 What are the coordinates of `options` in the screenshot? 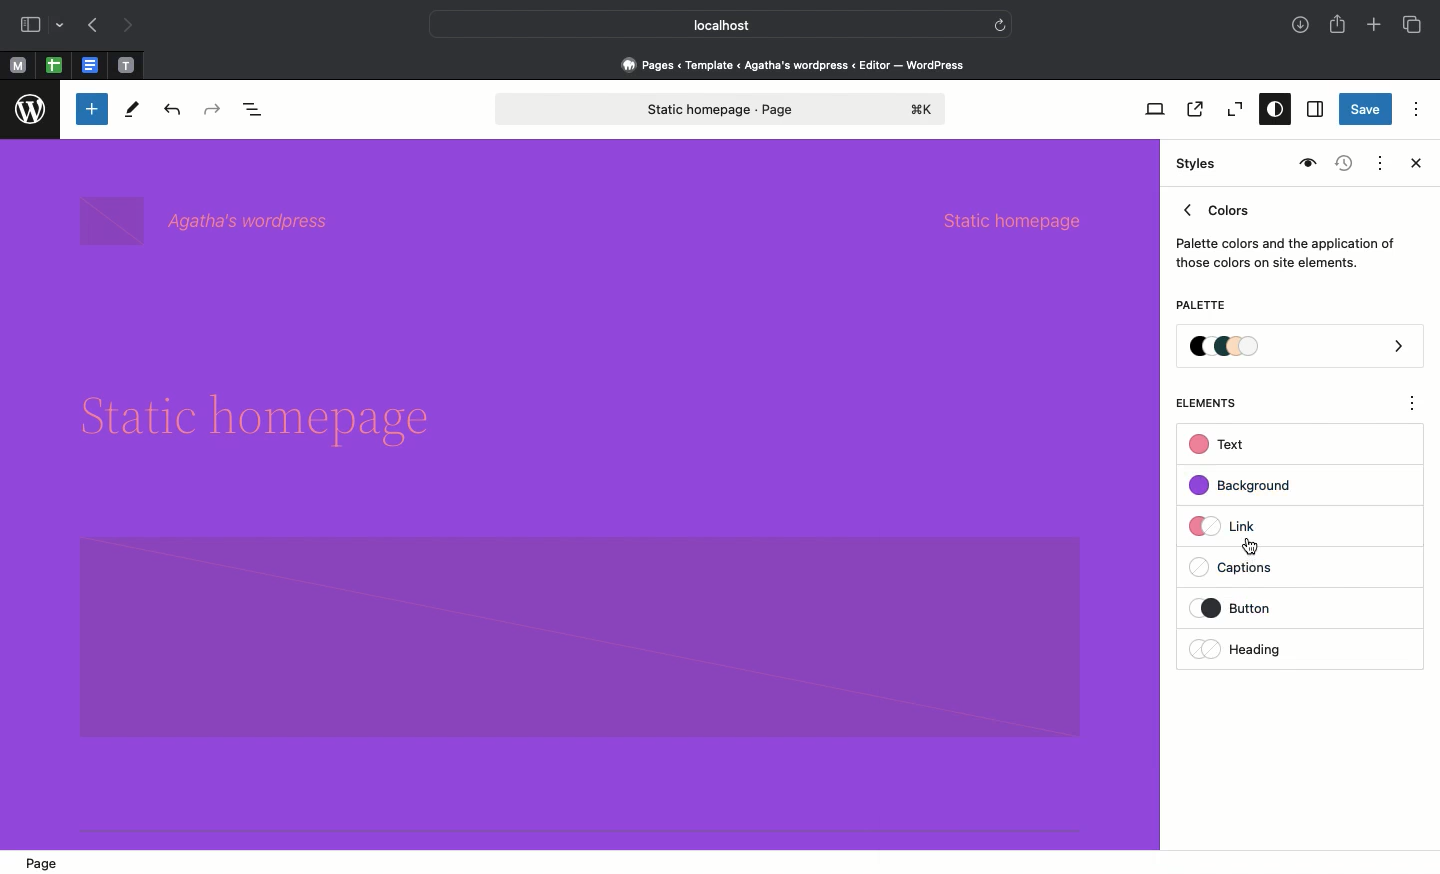 It's located at (1413, 406).